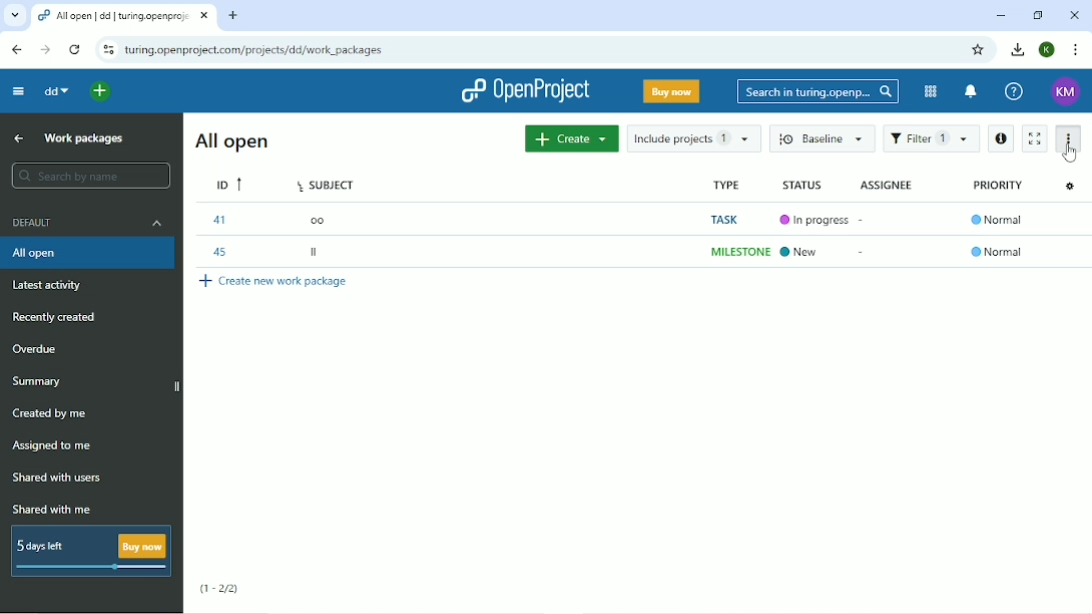 Image resolution: width=1092 pixels, height=614 pixels. Describe the element at coordinates (46, 49) in the screenshot. I see `Forward` at that location.